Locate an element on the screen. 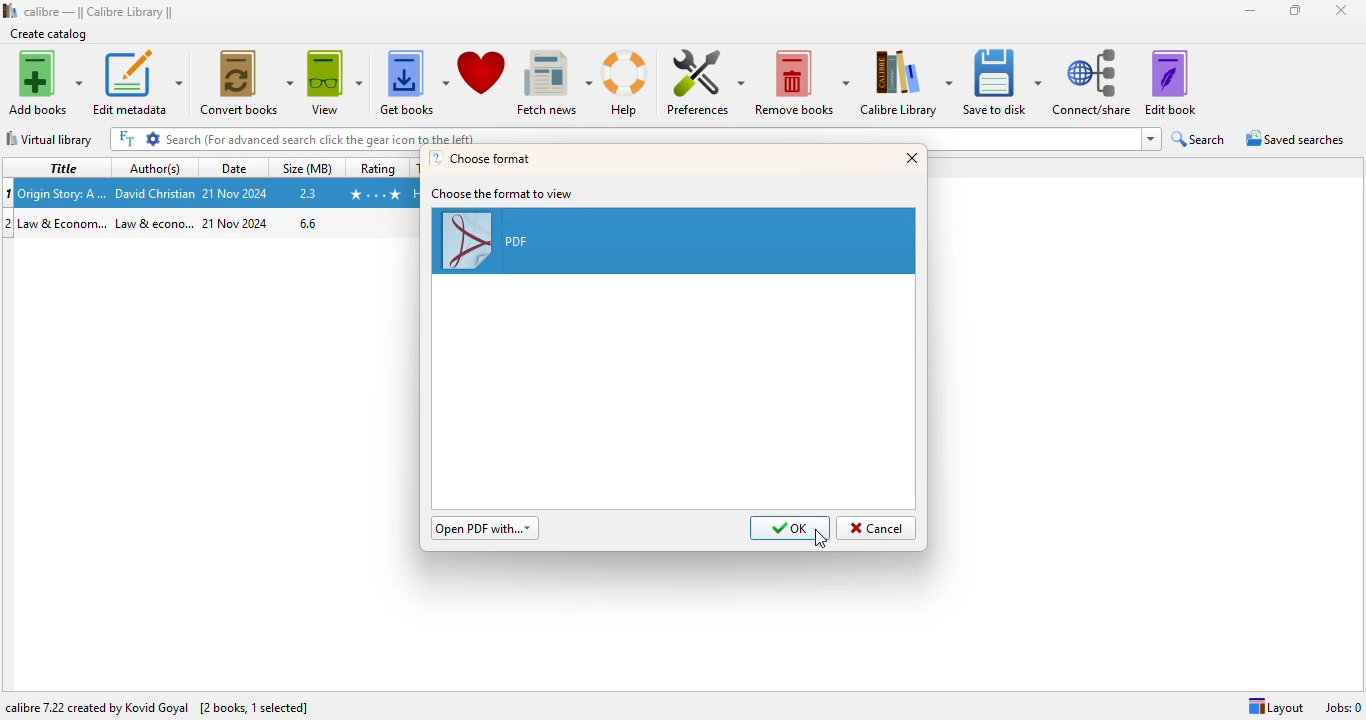 This screenshot has width=1366, height=720. logo is located at coordinates (10, 11).